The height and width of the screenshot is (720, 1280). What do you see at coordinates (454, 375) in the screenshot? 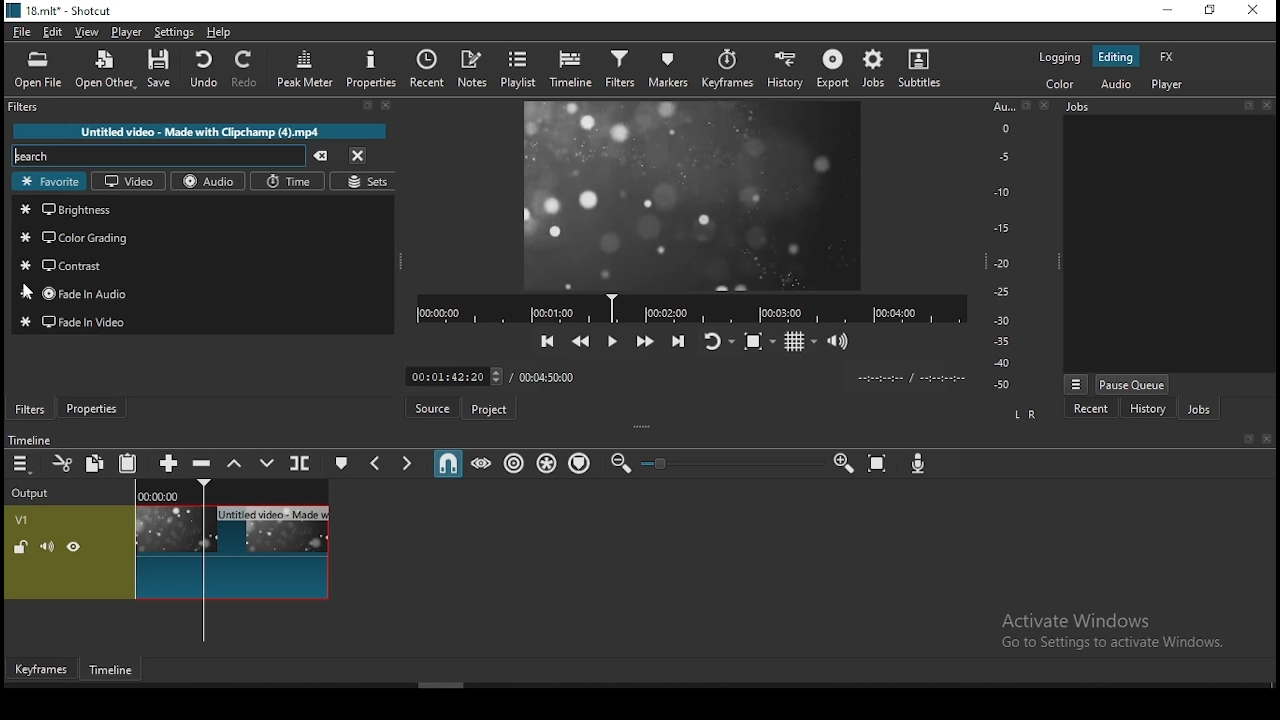
I see `Frame Time` at bounding box center [454, 375].